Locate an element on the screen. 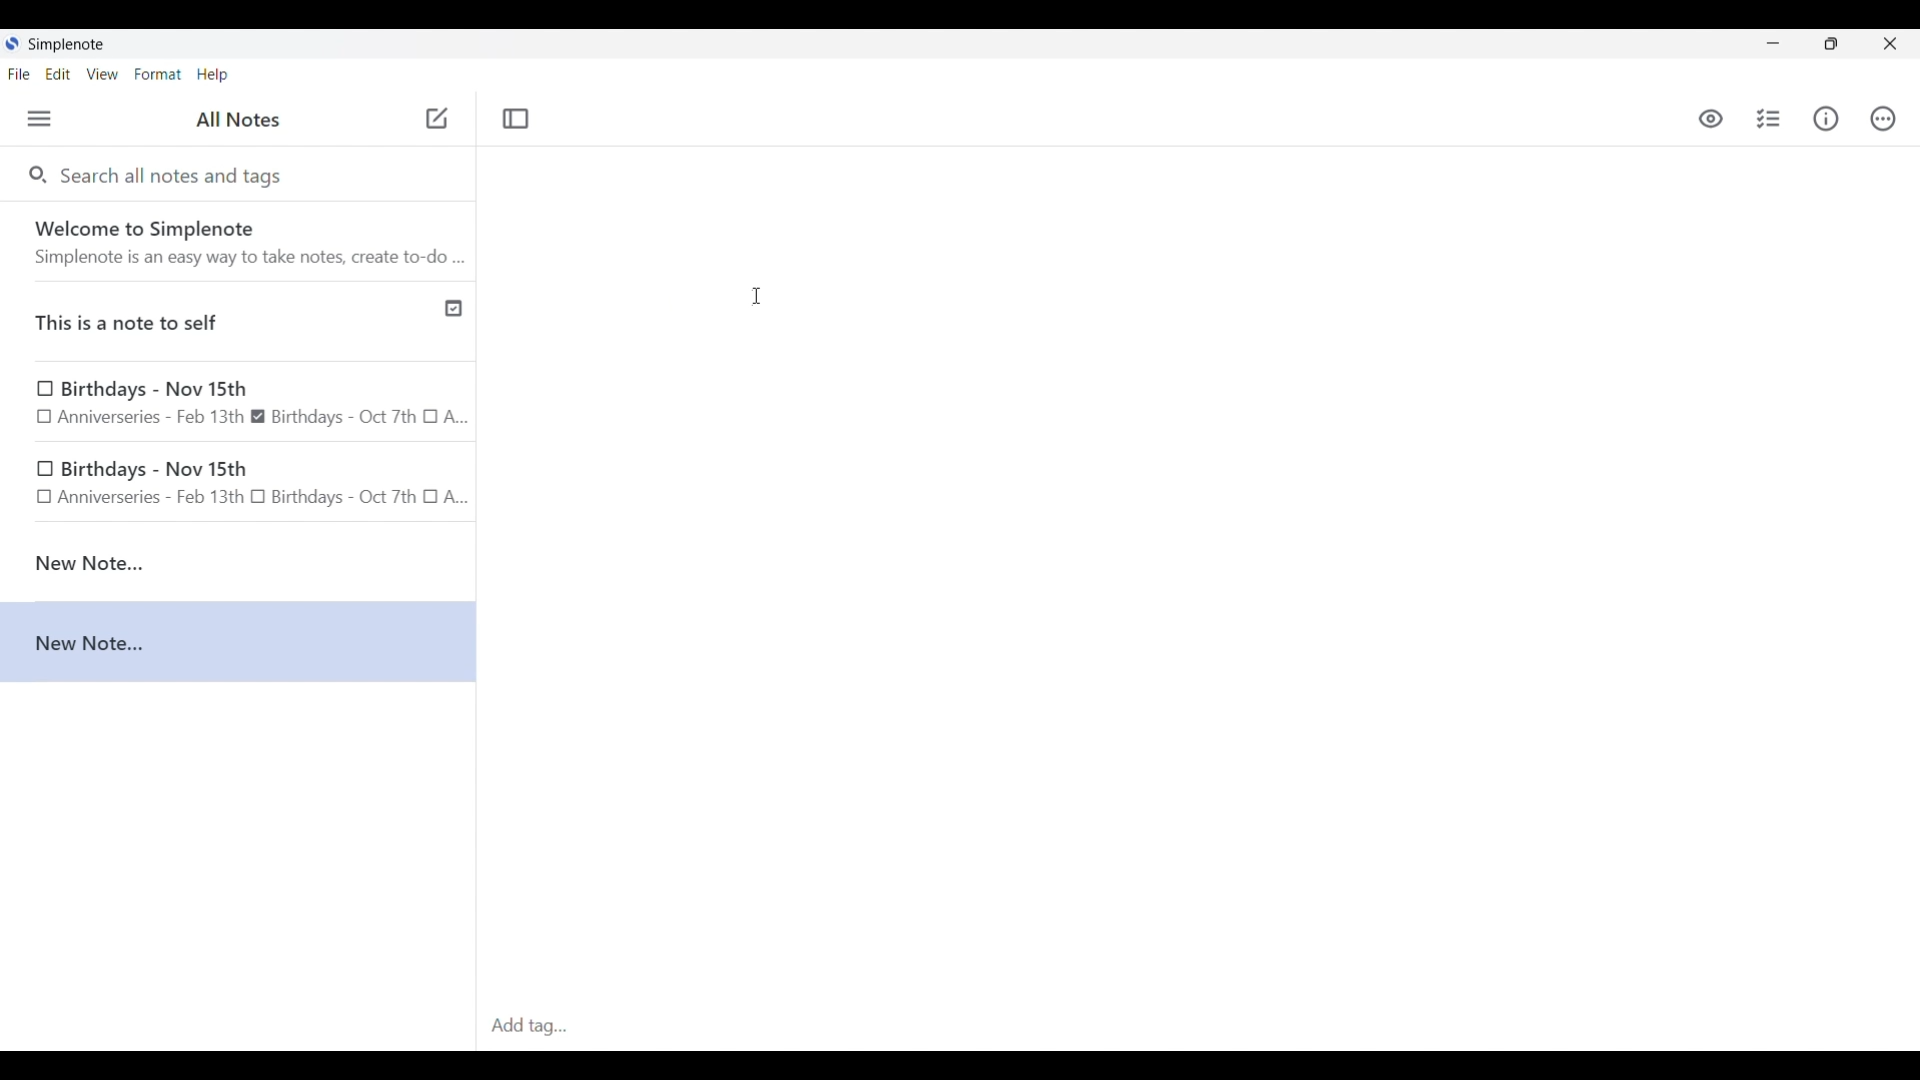 This screenshot has height=1080, width=1920. birthday note is located at coordinates (240, 486).